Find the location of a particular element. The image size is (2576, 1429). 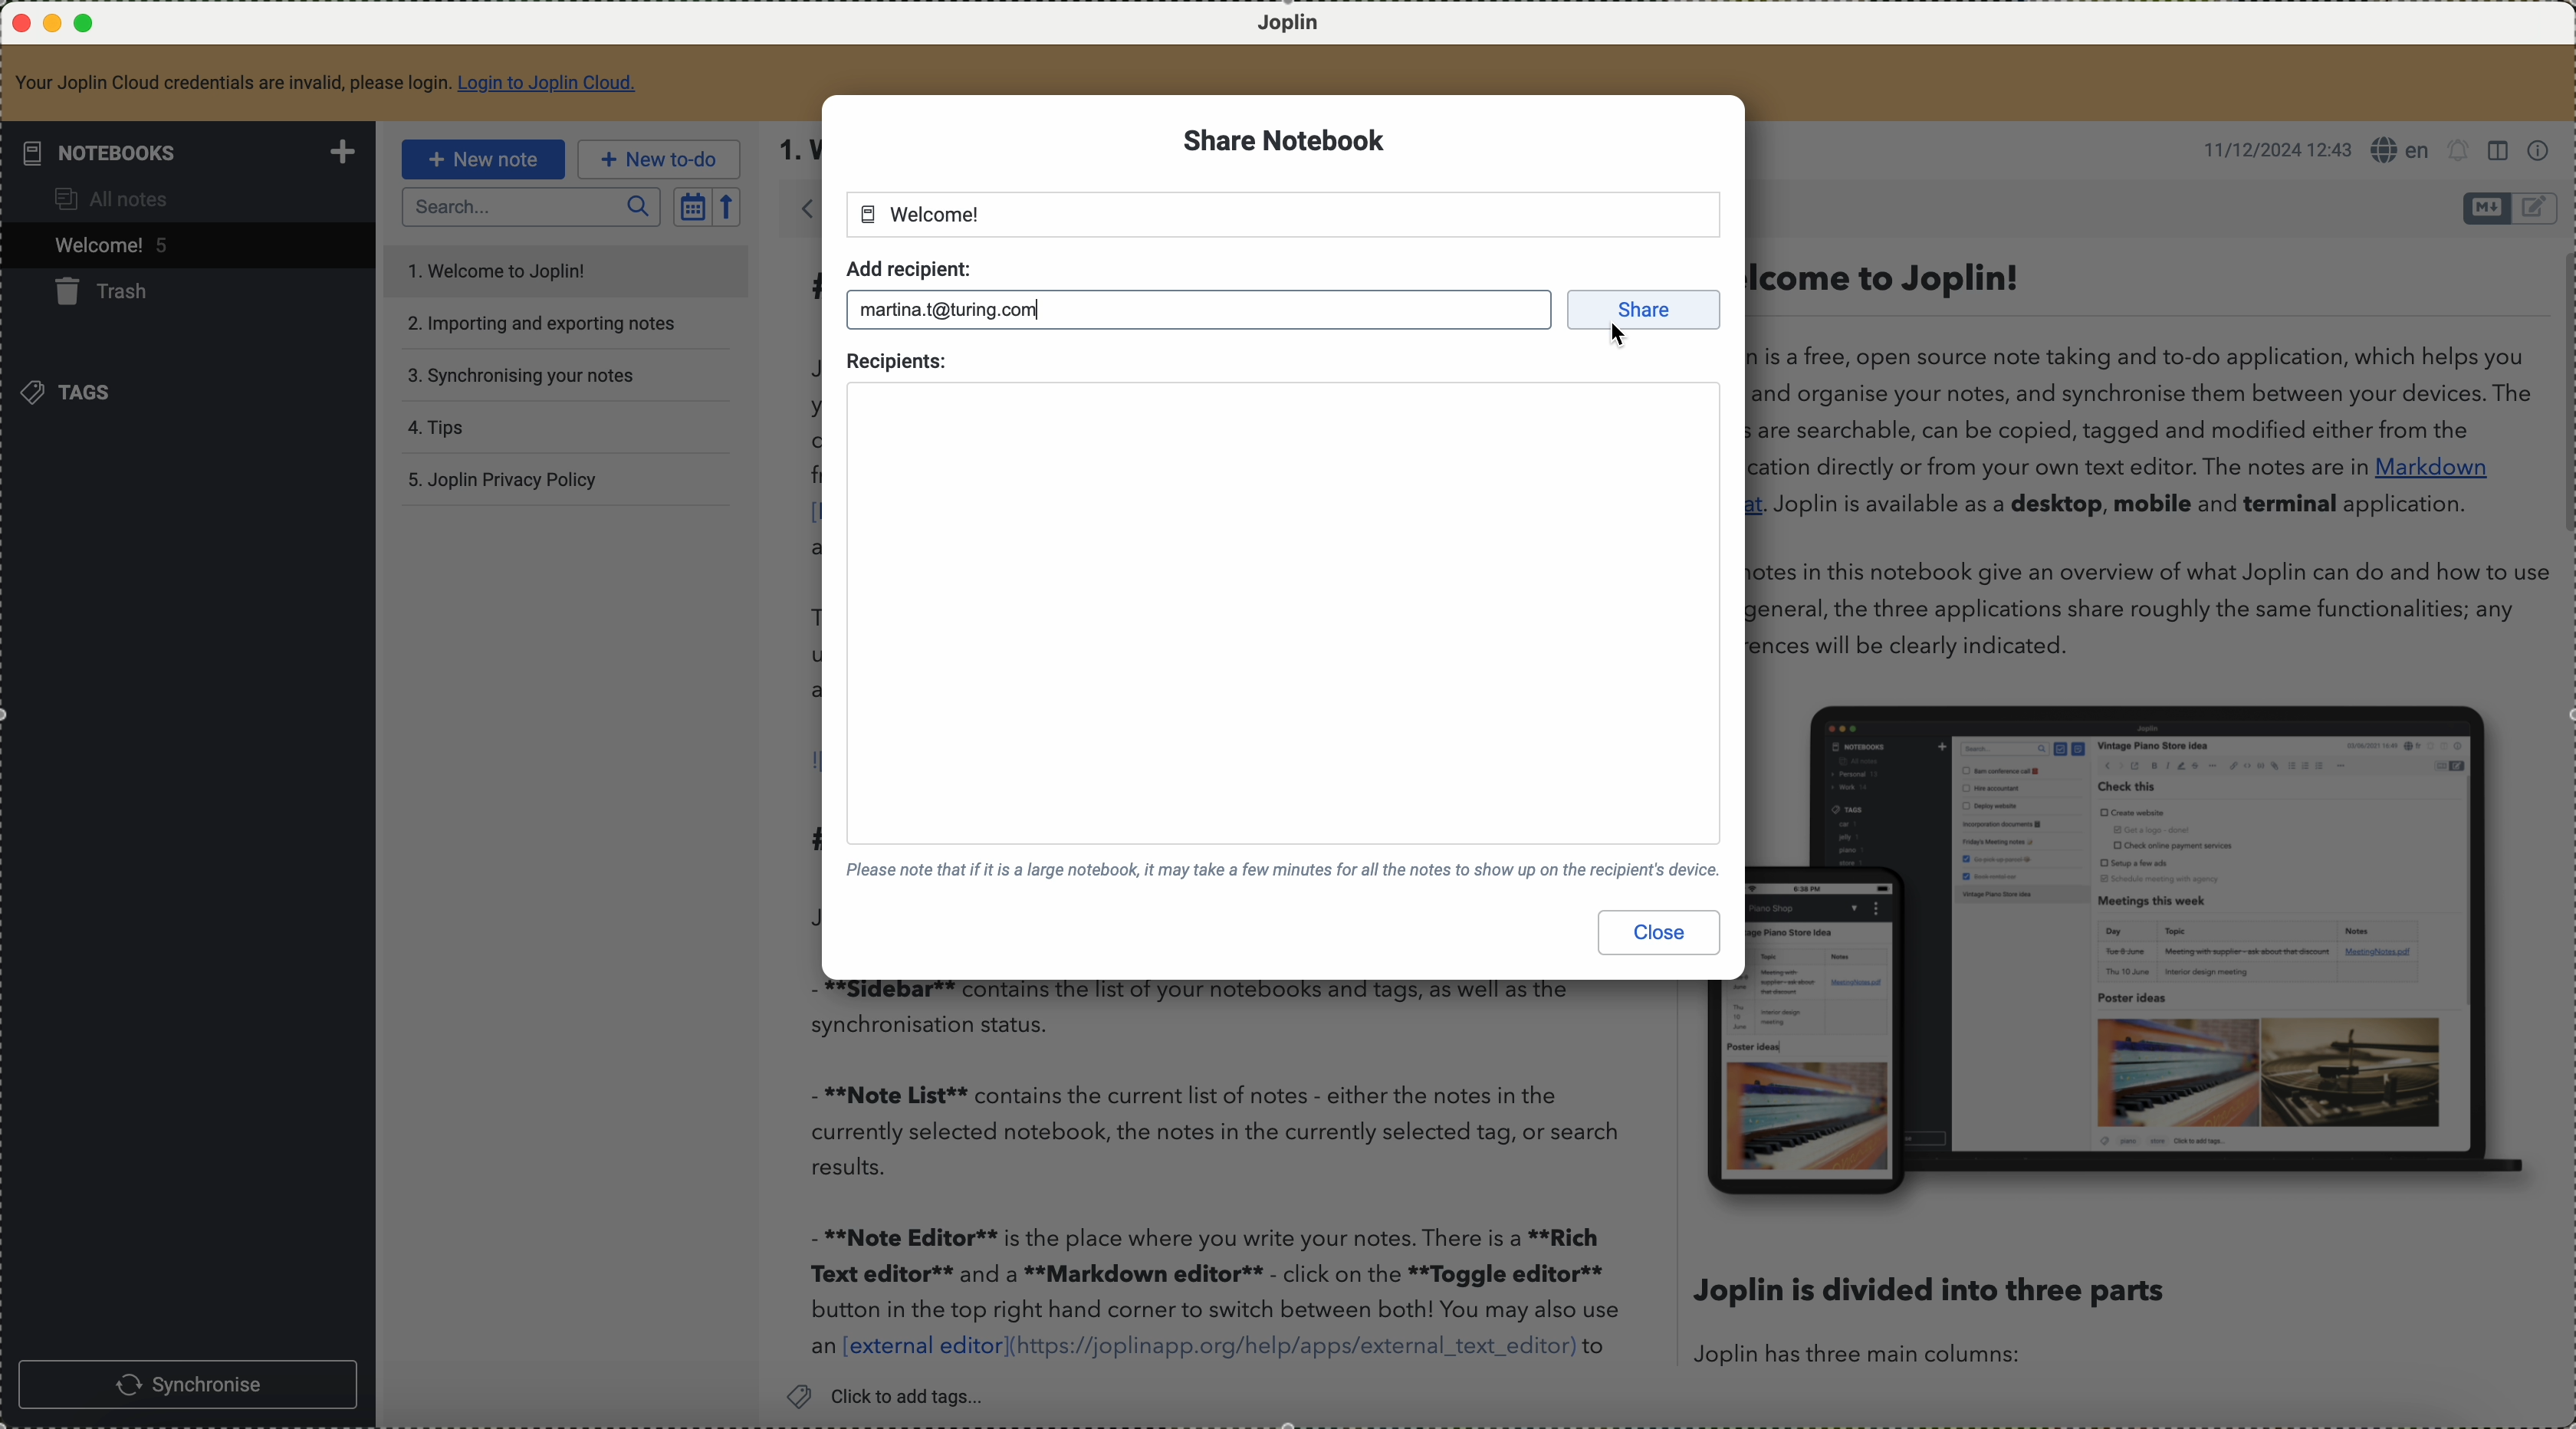

martina.t@turing.com is located at coordinates (956, 307).